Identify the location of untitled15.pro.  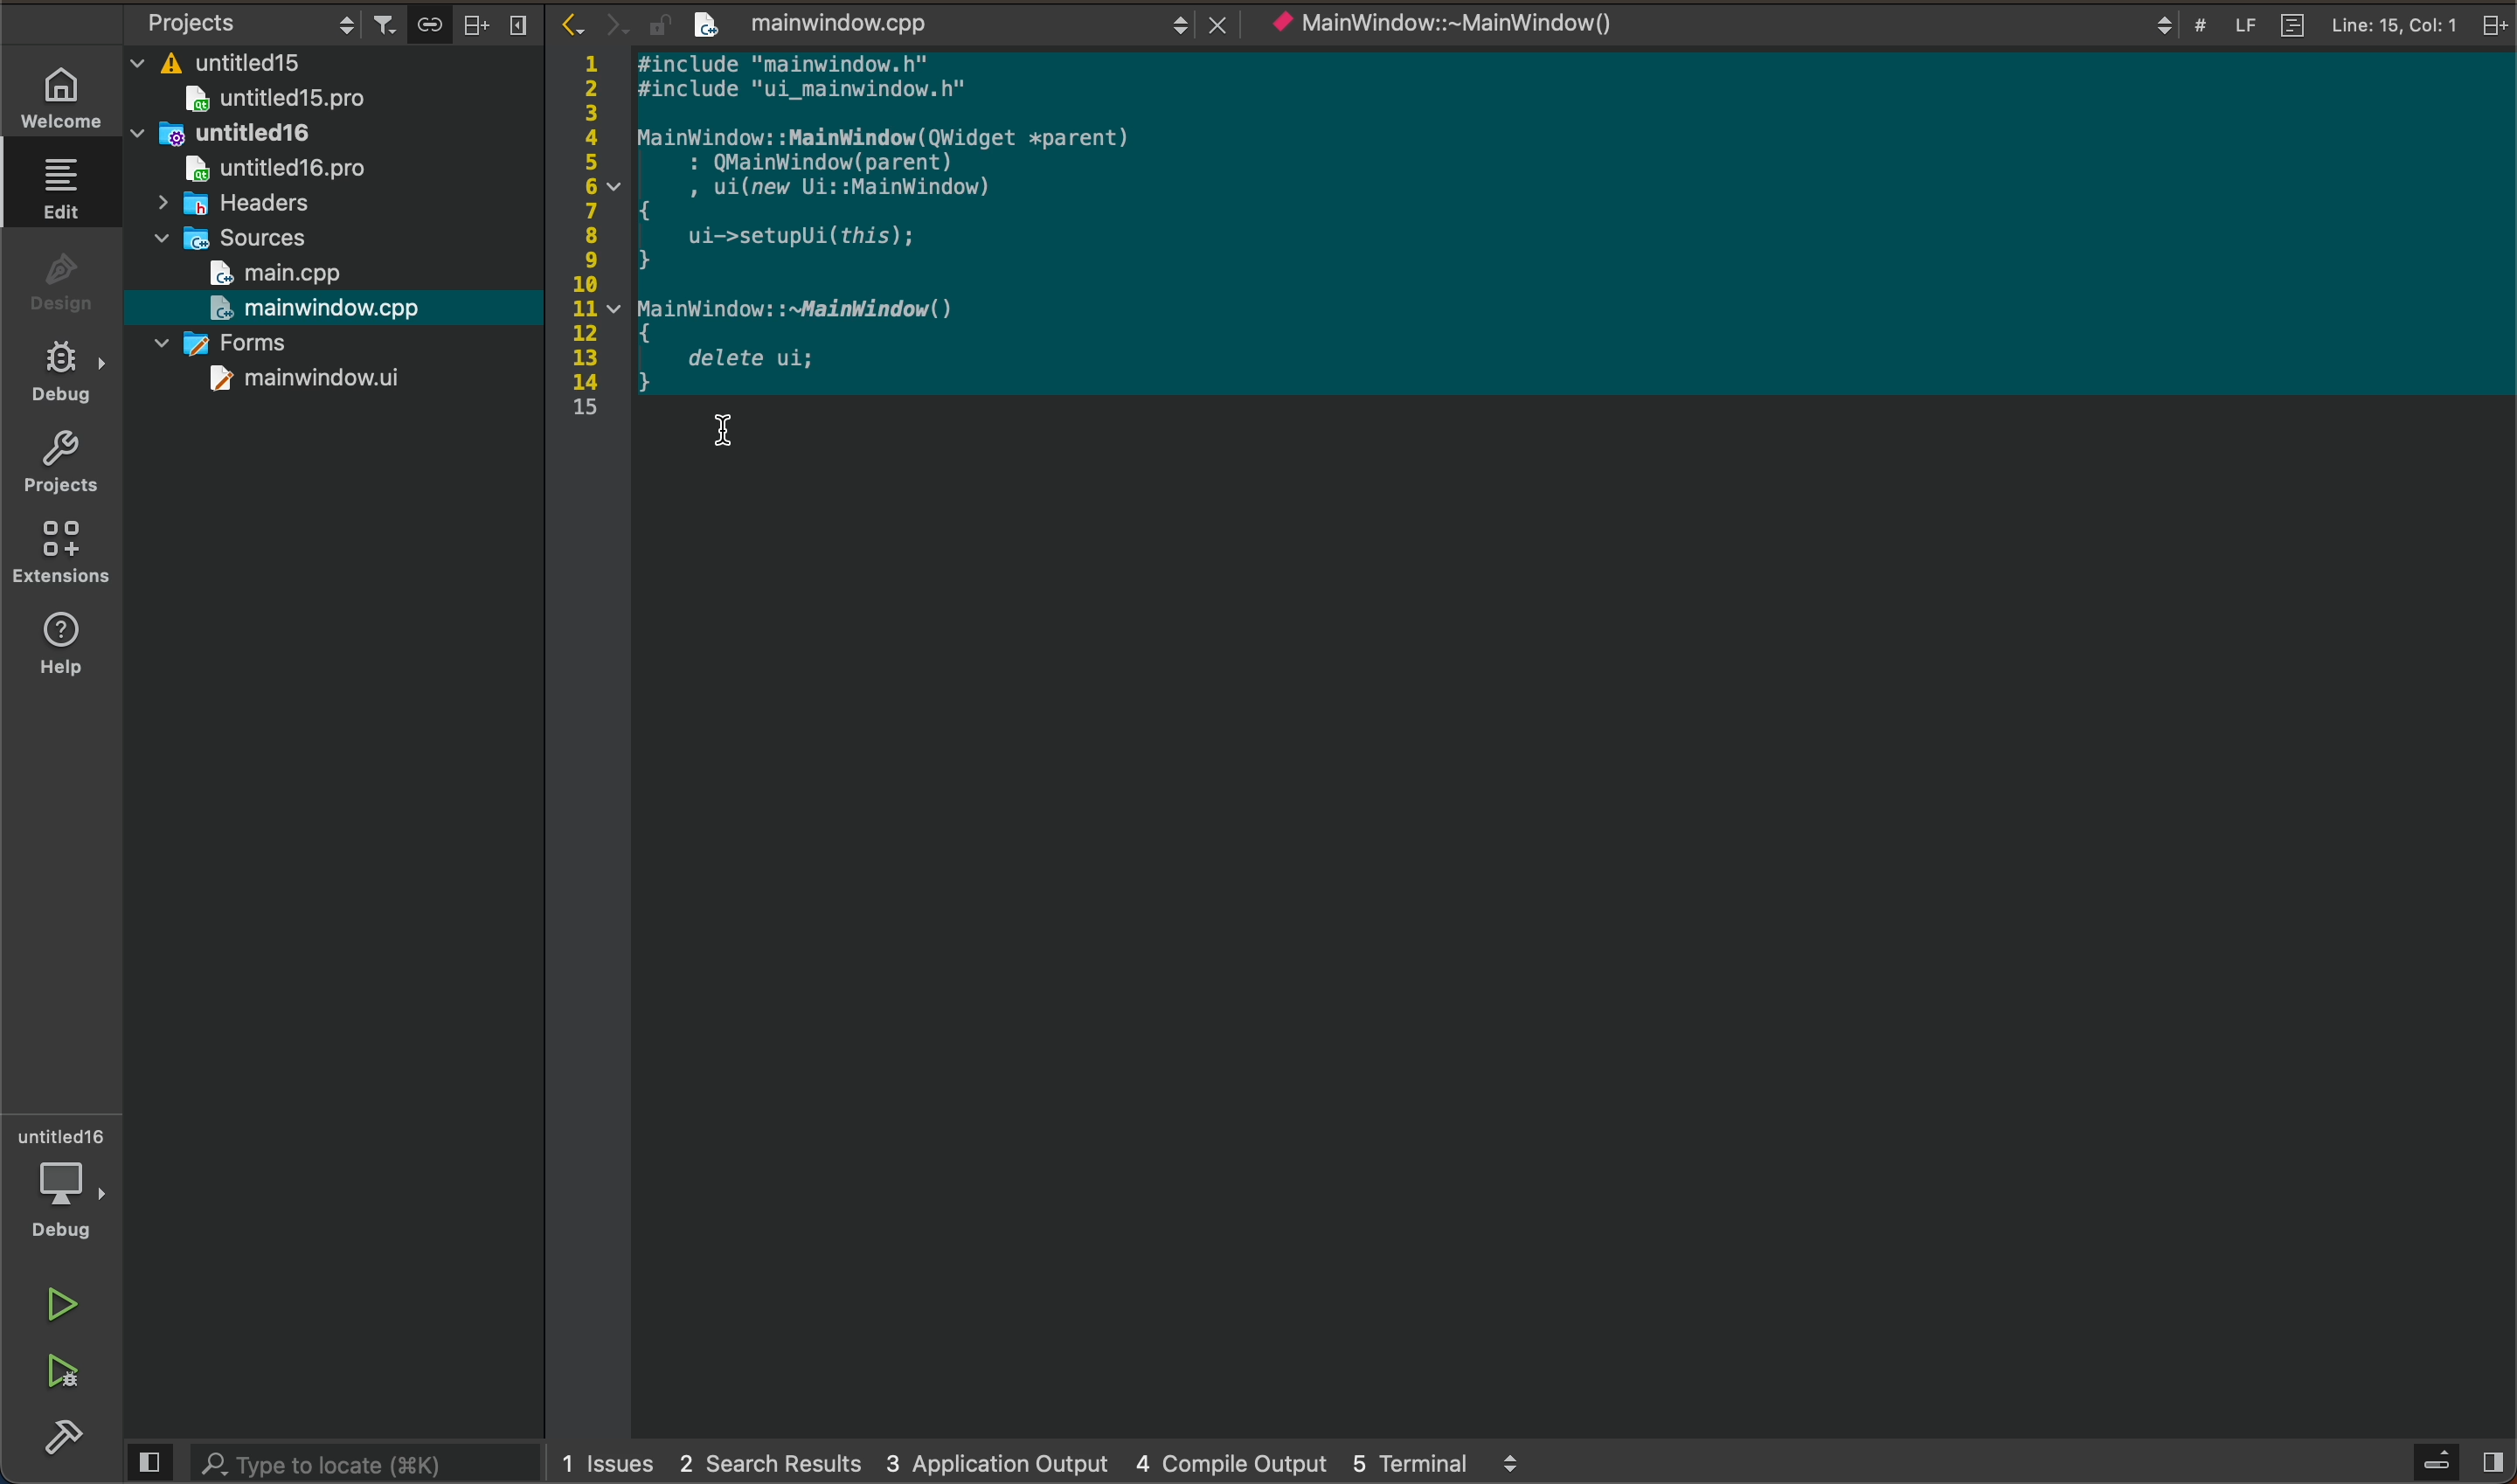
(332, 99).